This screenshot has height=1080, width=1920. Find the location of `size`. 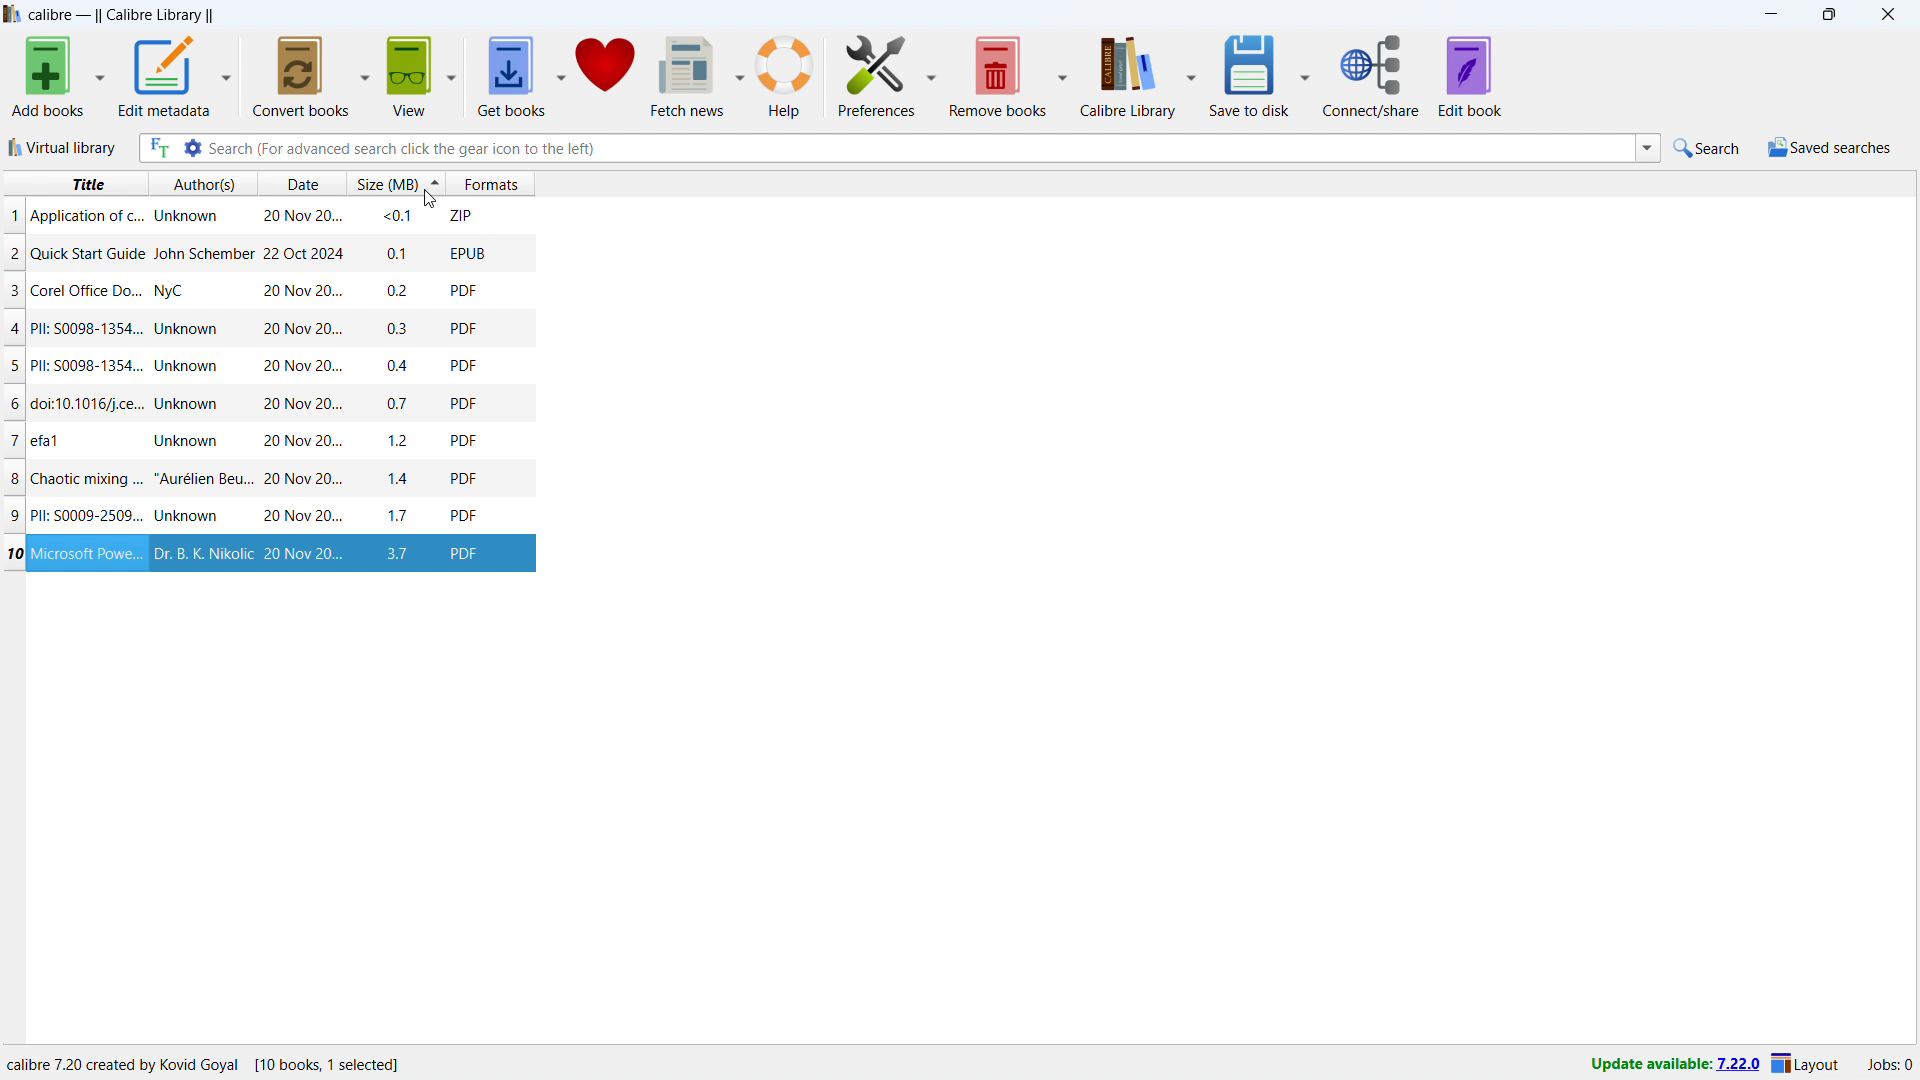

size is located at coordinates (401, 479).